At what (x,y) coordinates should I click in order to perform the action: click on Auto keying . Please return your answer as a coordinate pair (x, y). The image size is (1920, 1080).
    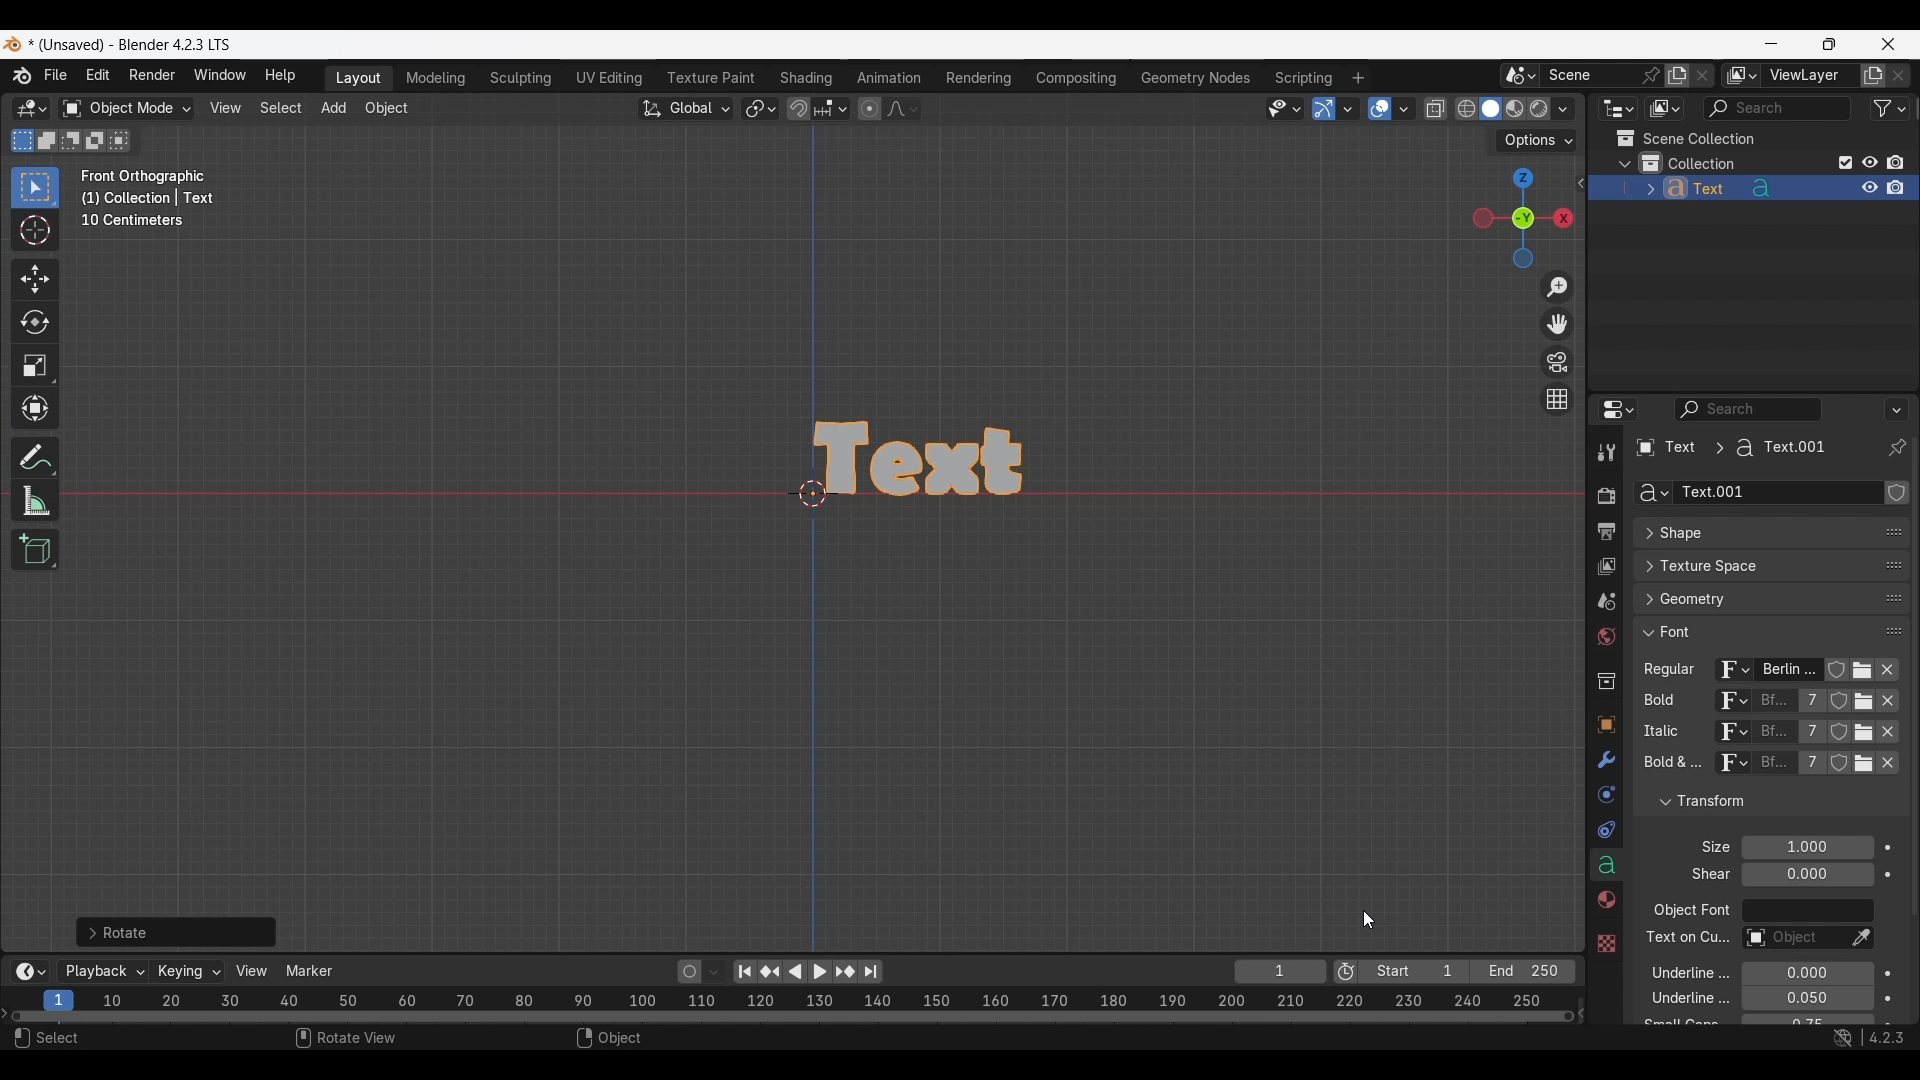
    Looking at the image, I should click on (690, 972).